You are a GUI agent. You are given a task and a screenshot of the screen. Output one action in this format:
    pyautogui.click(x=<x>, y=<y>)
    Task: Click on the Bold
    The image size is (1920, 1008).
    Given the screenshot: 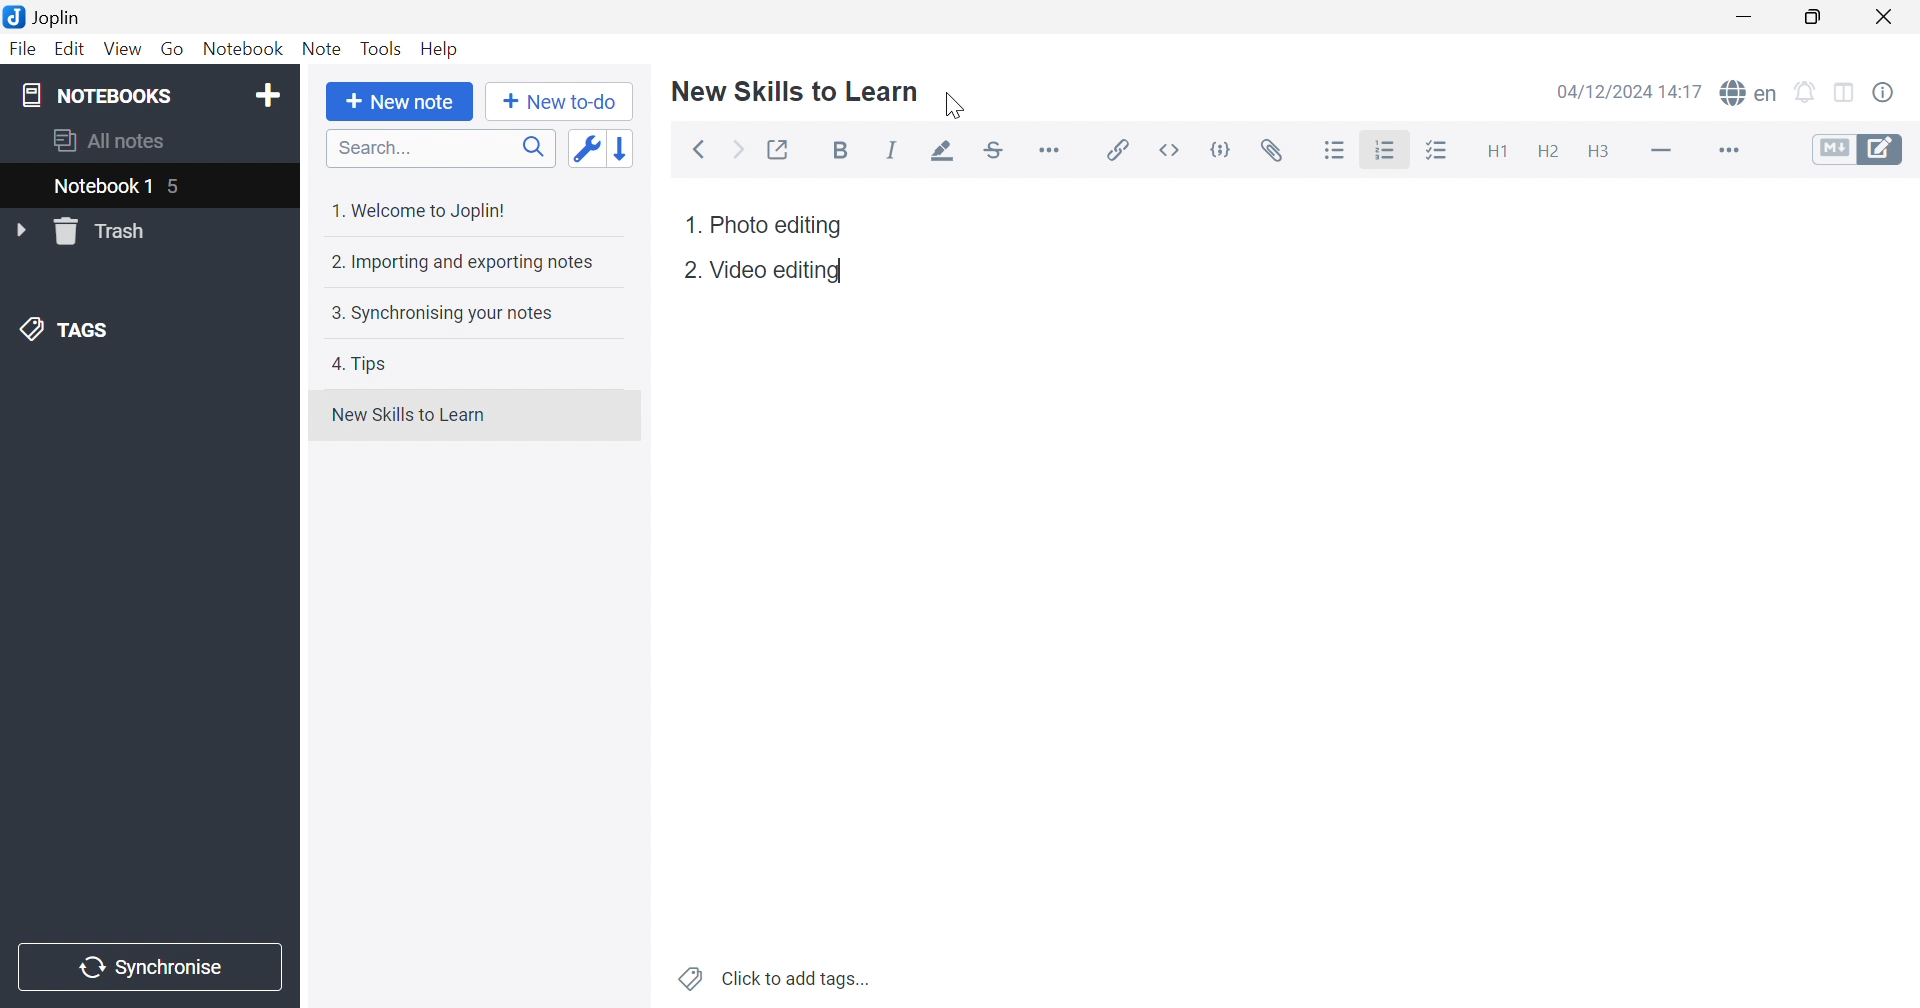 What is the action you would take?
    pyautogui.click(x=846, y=152)
    